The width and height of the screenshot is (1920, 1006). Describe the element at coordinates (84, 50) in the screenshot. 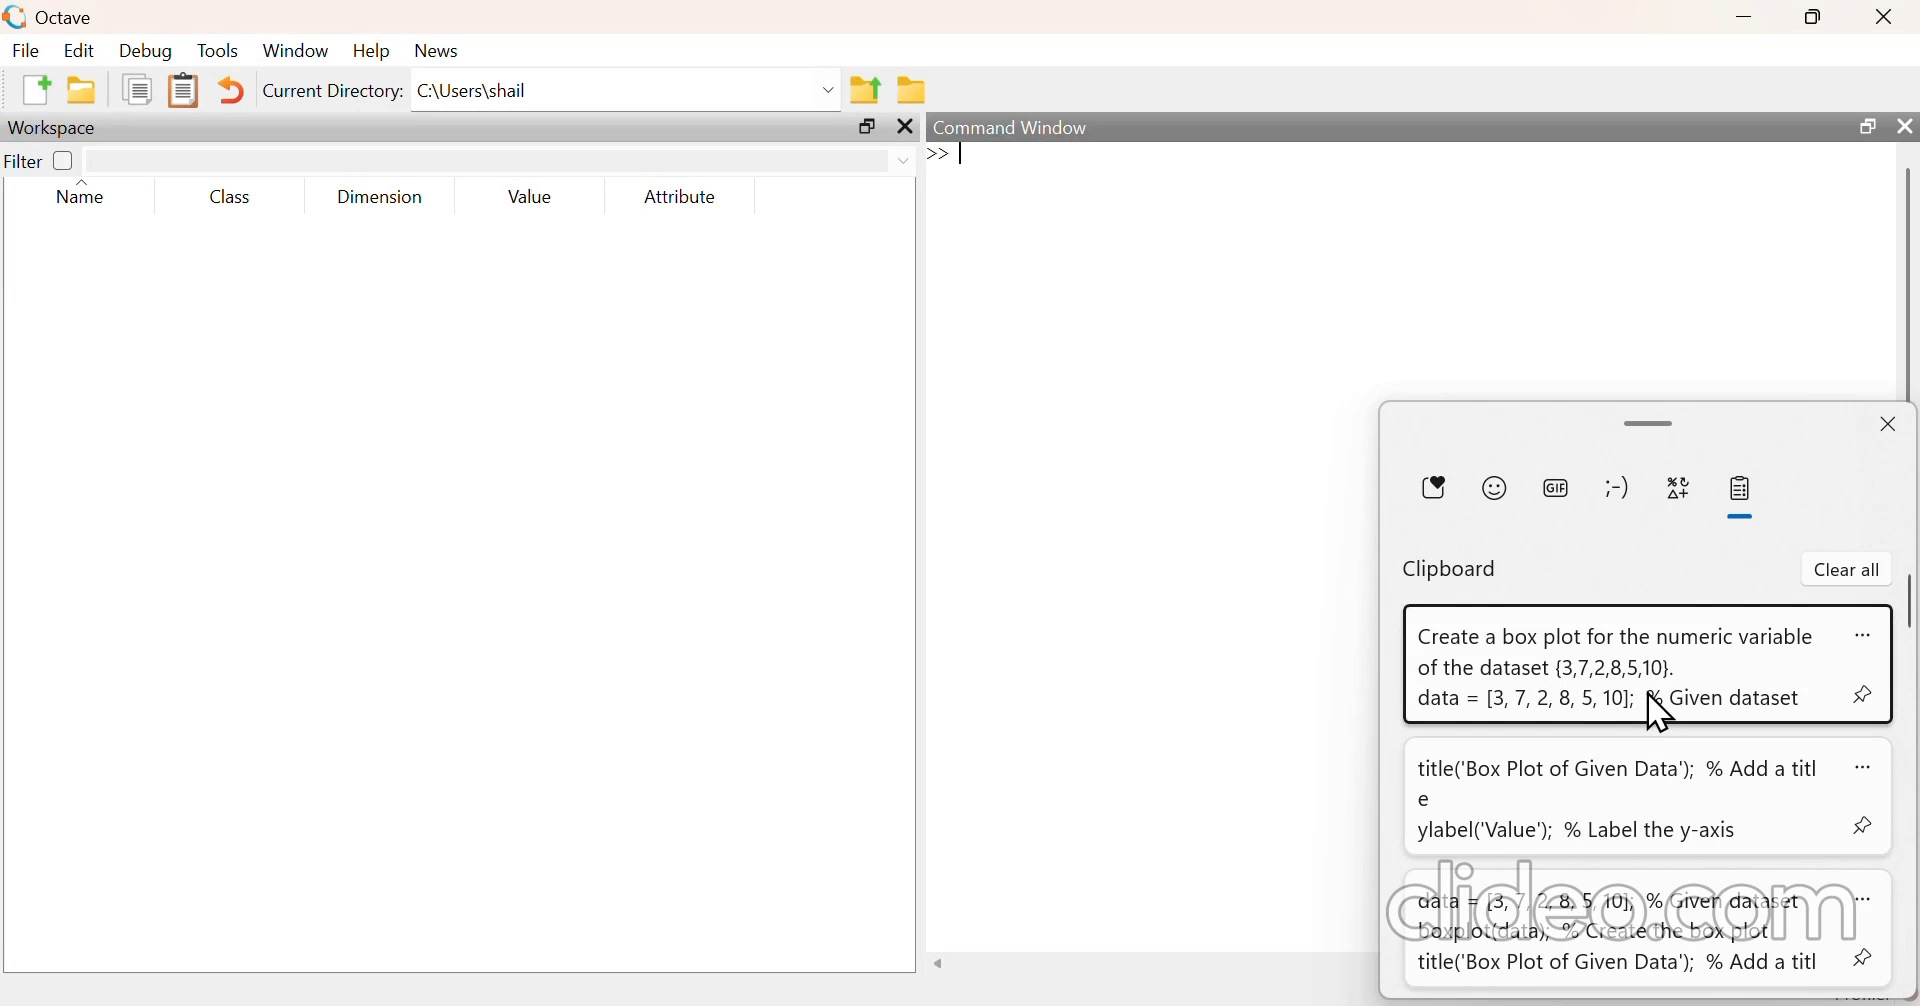

I see `edit` at that location.